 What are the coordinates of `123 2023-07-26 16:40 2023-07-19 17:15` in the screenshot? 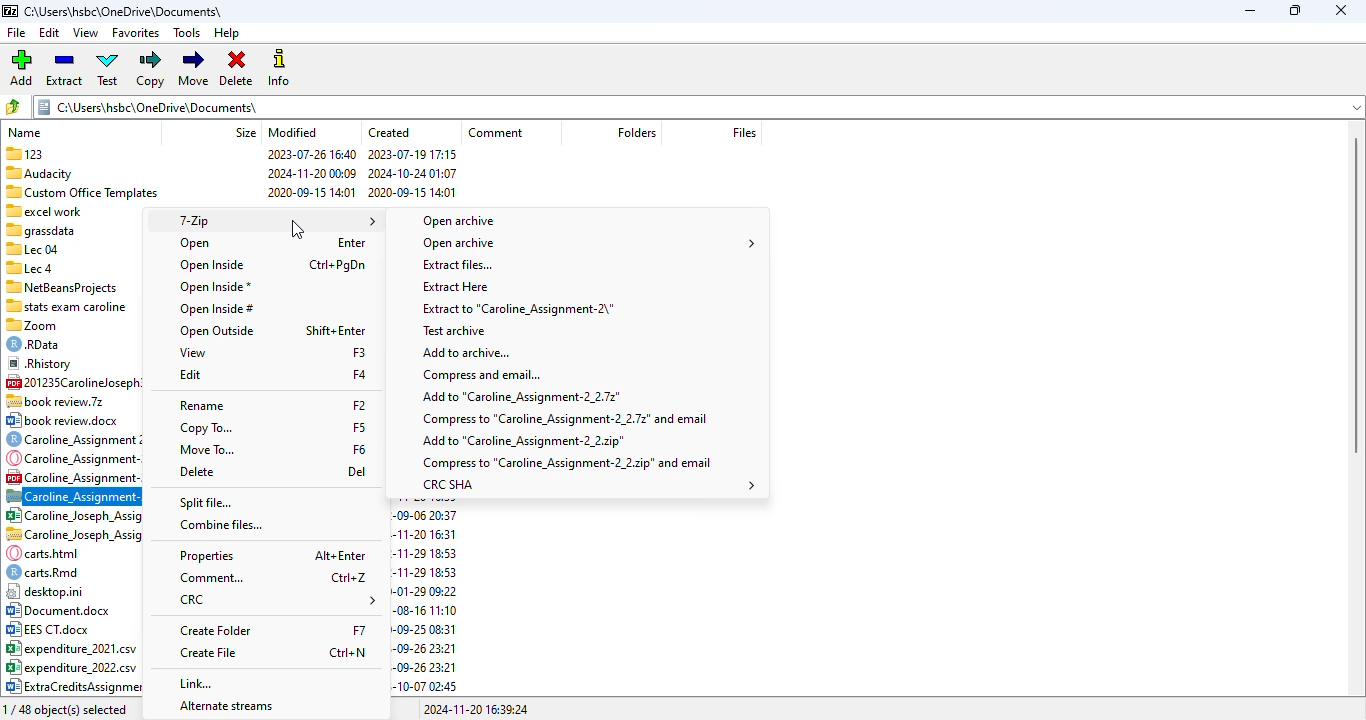 It's located at (232, 152).